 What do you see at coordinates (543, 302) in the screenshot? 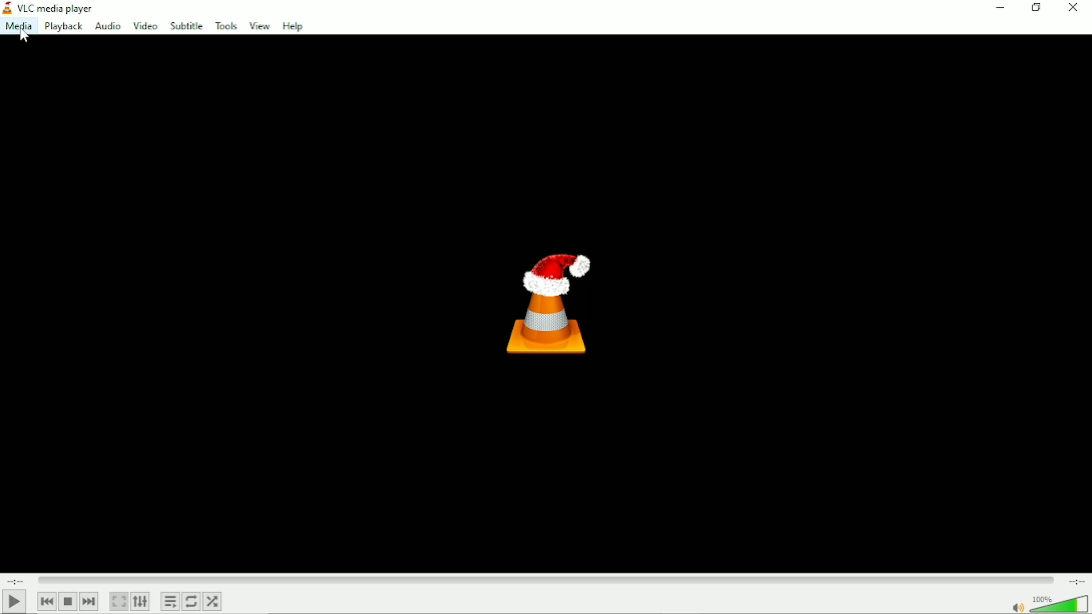
I see `Logo` at bounding box center [543, 302].